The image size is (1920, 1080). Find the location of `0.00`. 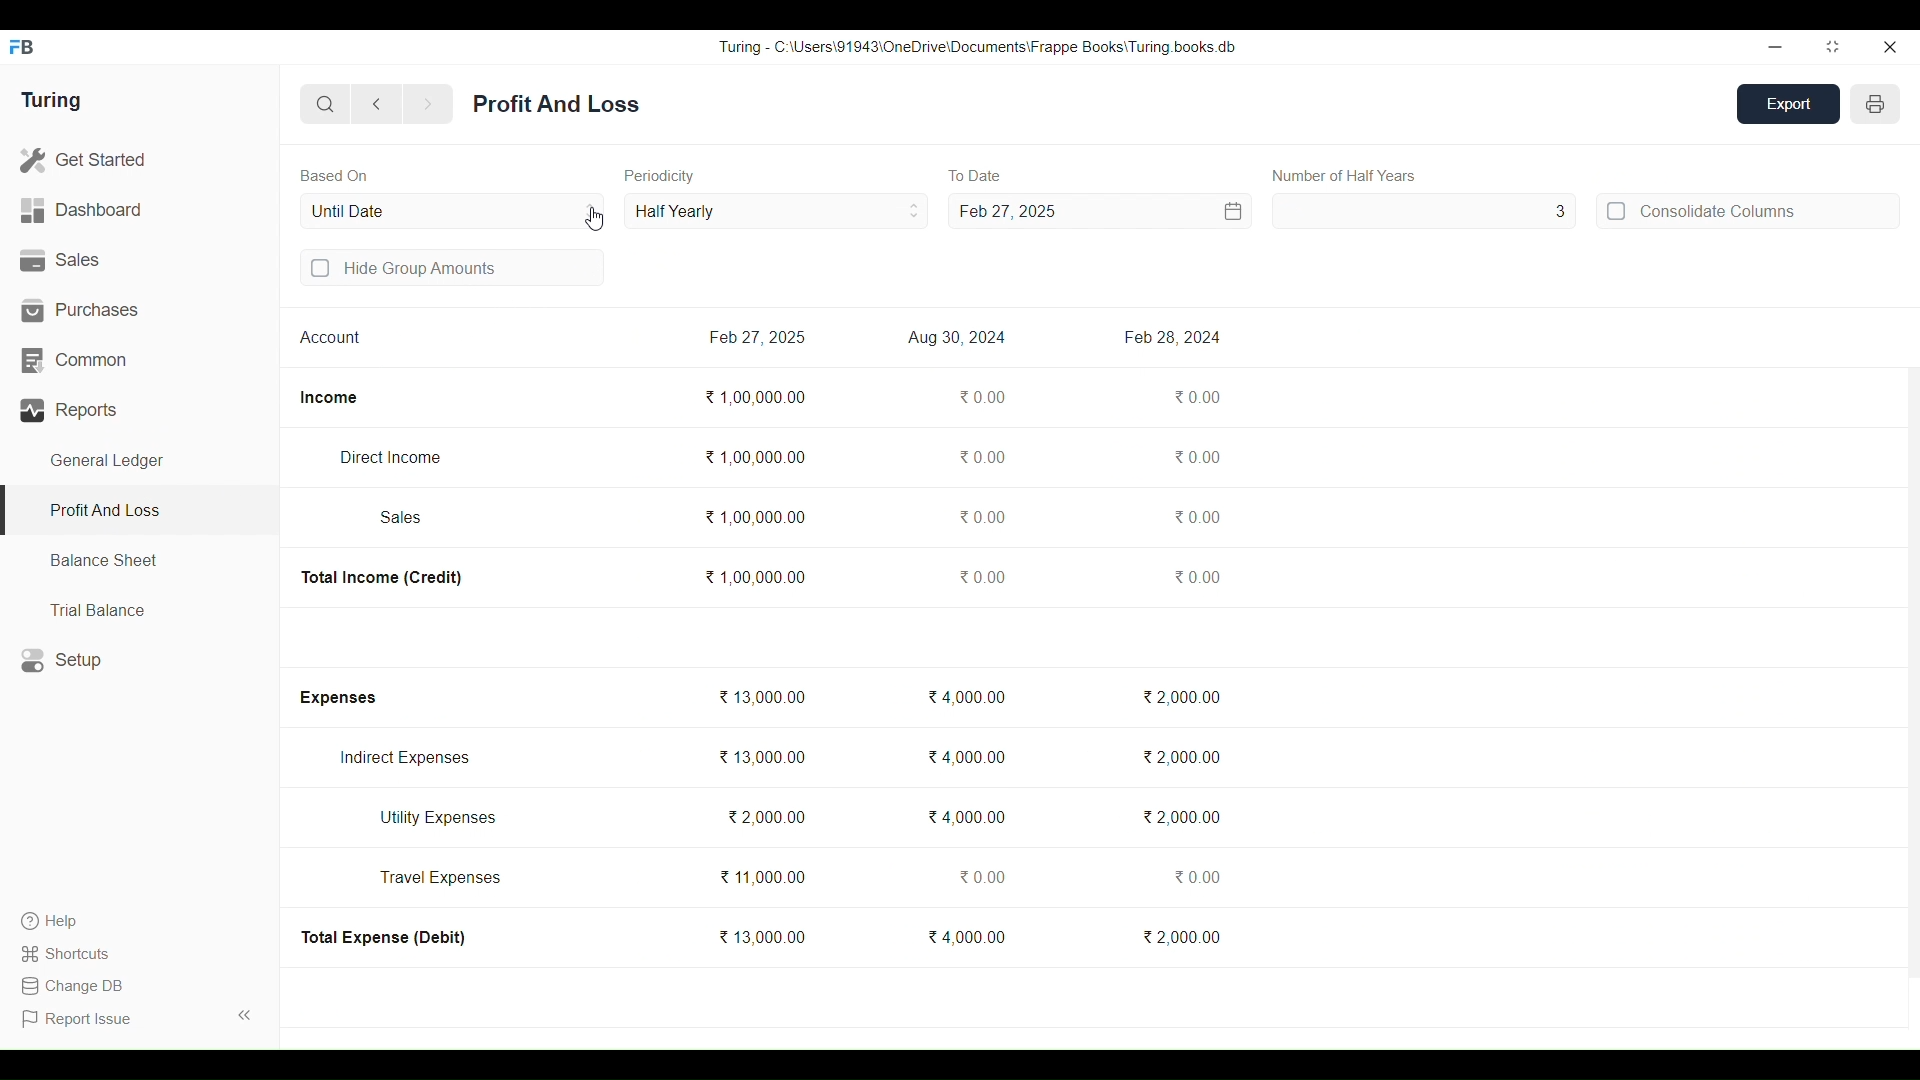

0.00 is located at coordinates (979, 456).